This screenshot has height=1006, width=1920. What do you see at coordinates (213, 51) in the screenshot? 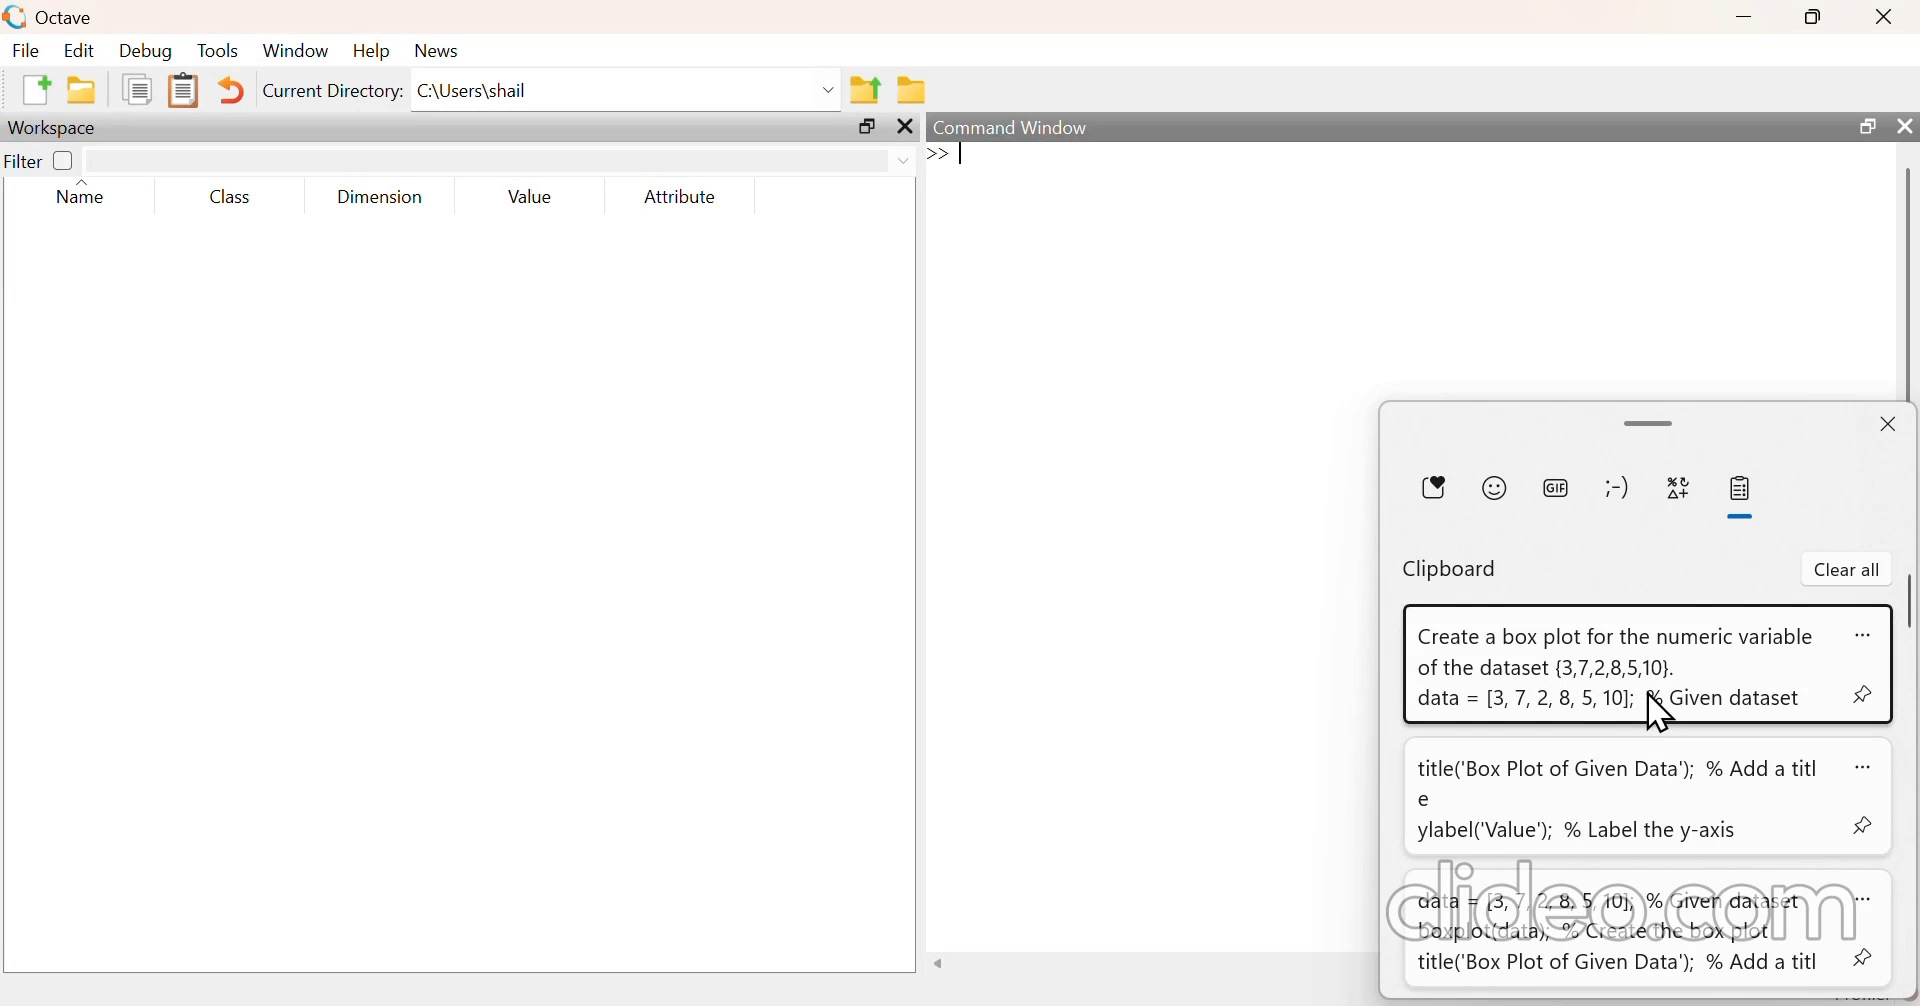
I see `tools` at bounding box center [213, 51].